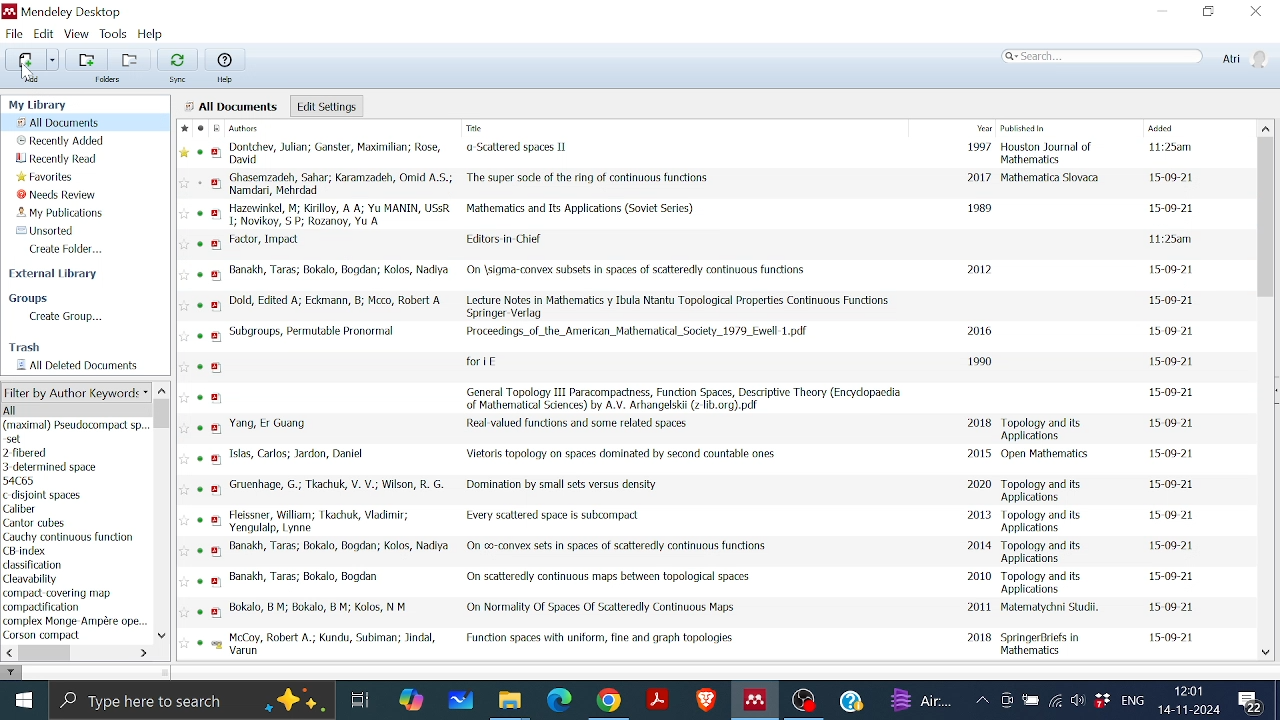 The image size is (1280, 720). What do you see at coordinates (980, 514) in the screenshot?
I see `2013` at bounding box center [980, 514].